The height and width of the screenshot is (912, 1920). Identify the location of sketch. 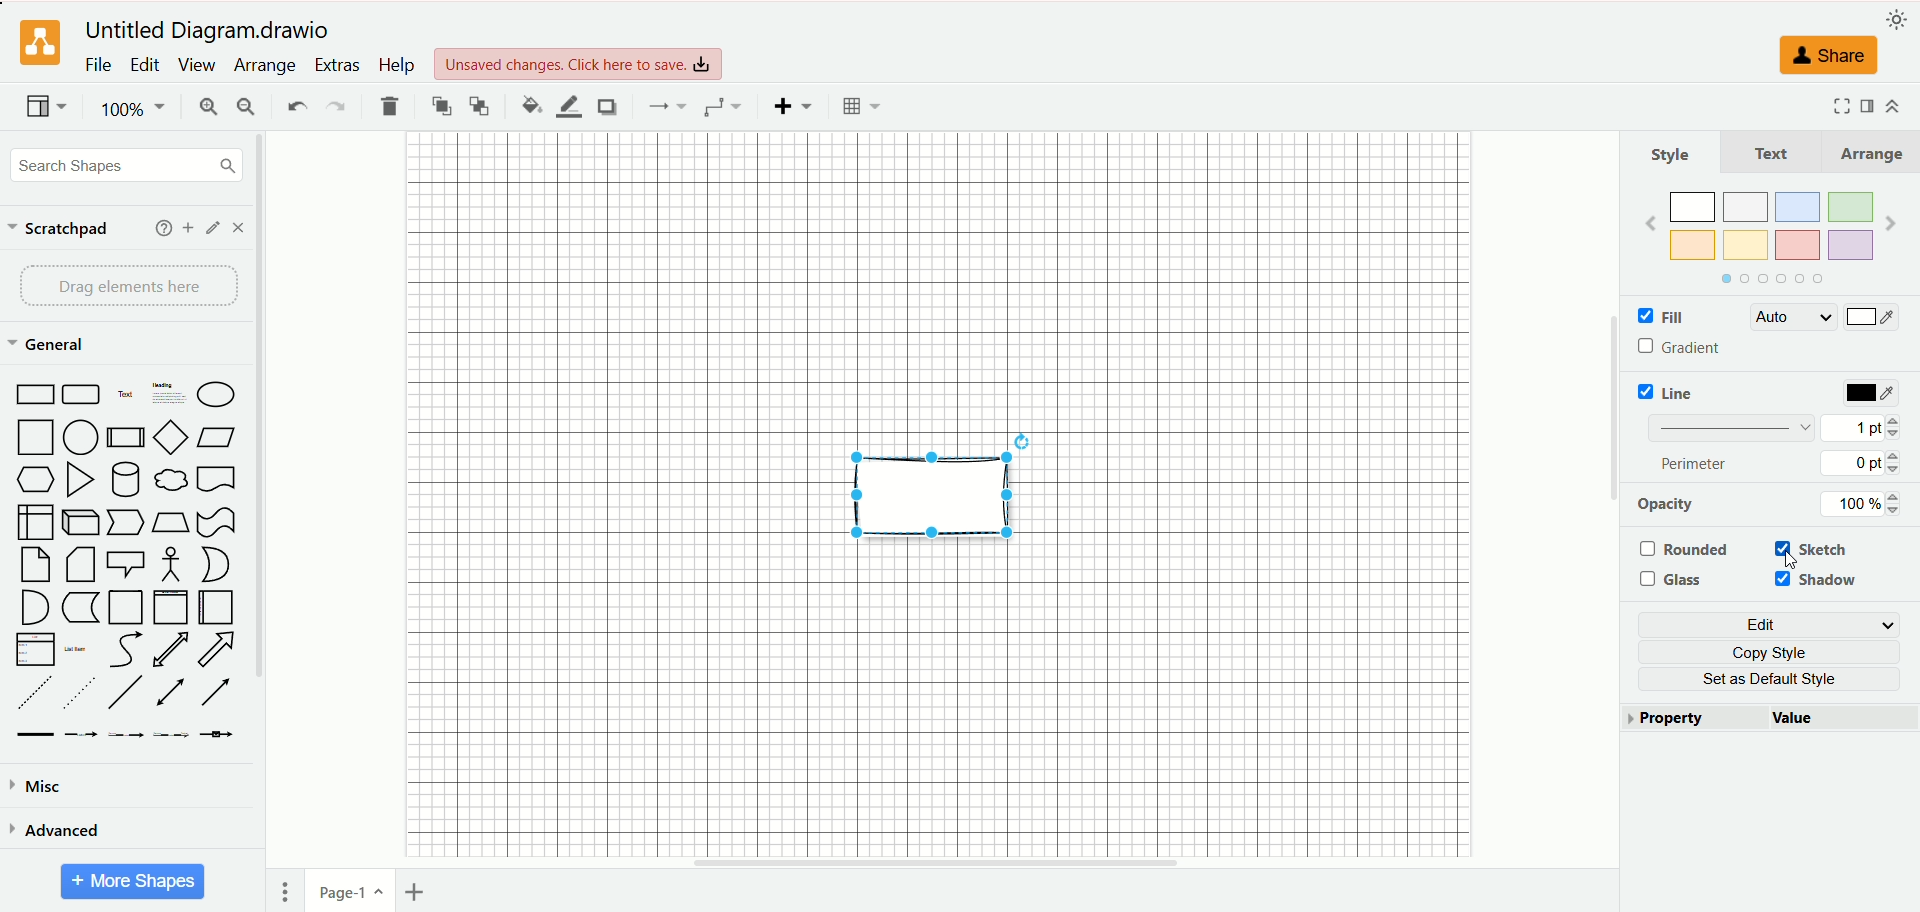
(1823, 547).